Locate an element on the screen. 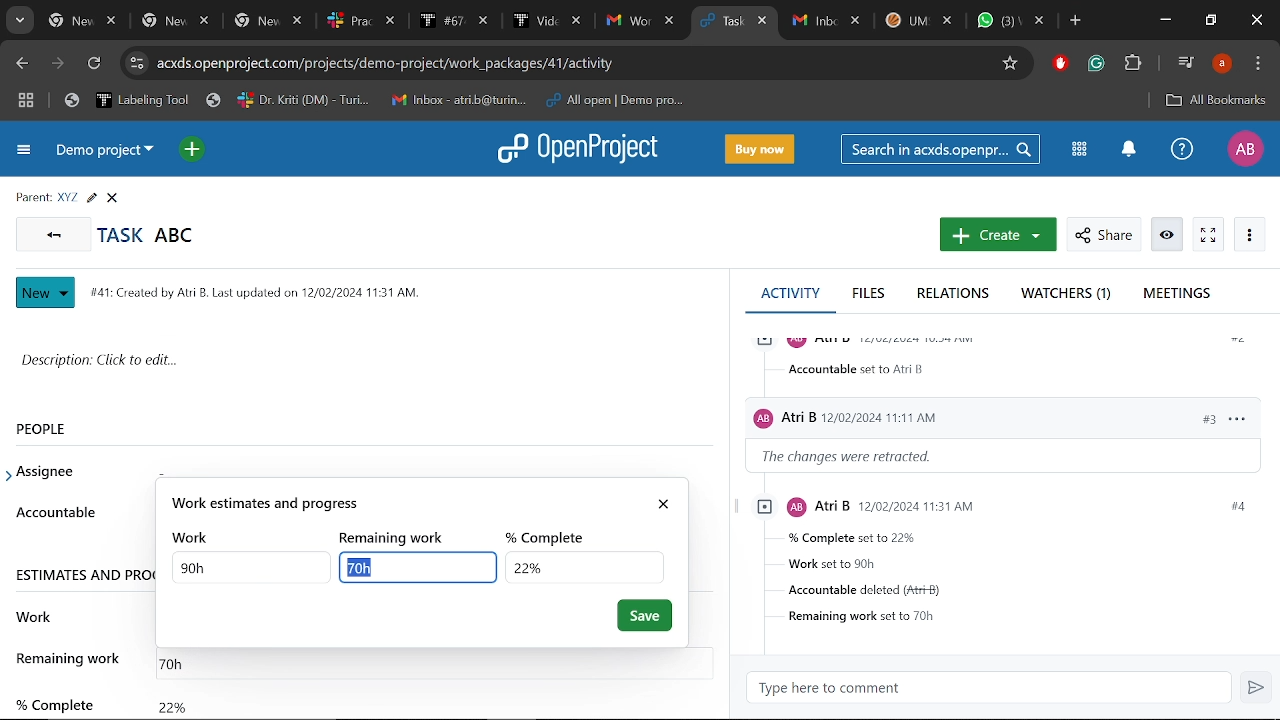 The image size is (1280, 720). CIte address is located at coordinates (571, 62).